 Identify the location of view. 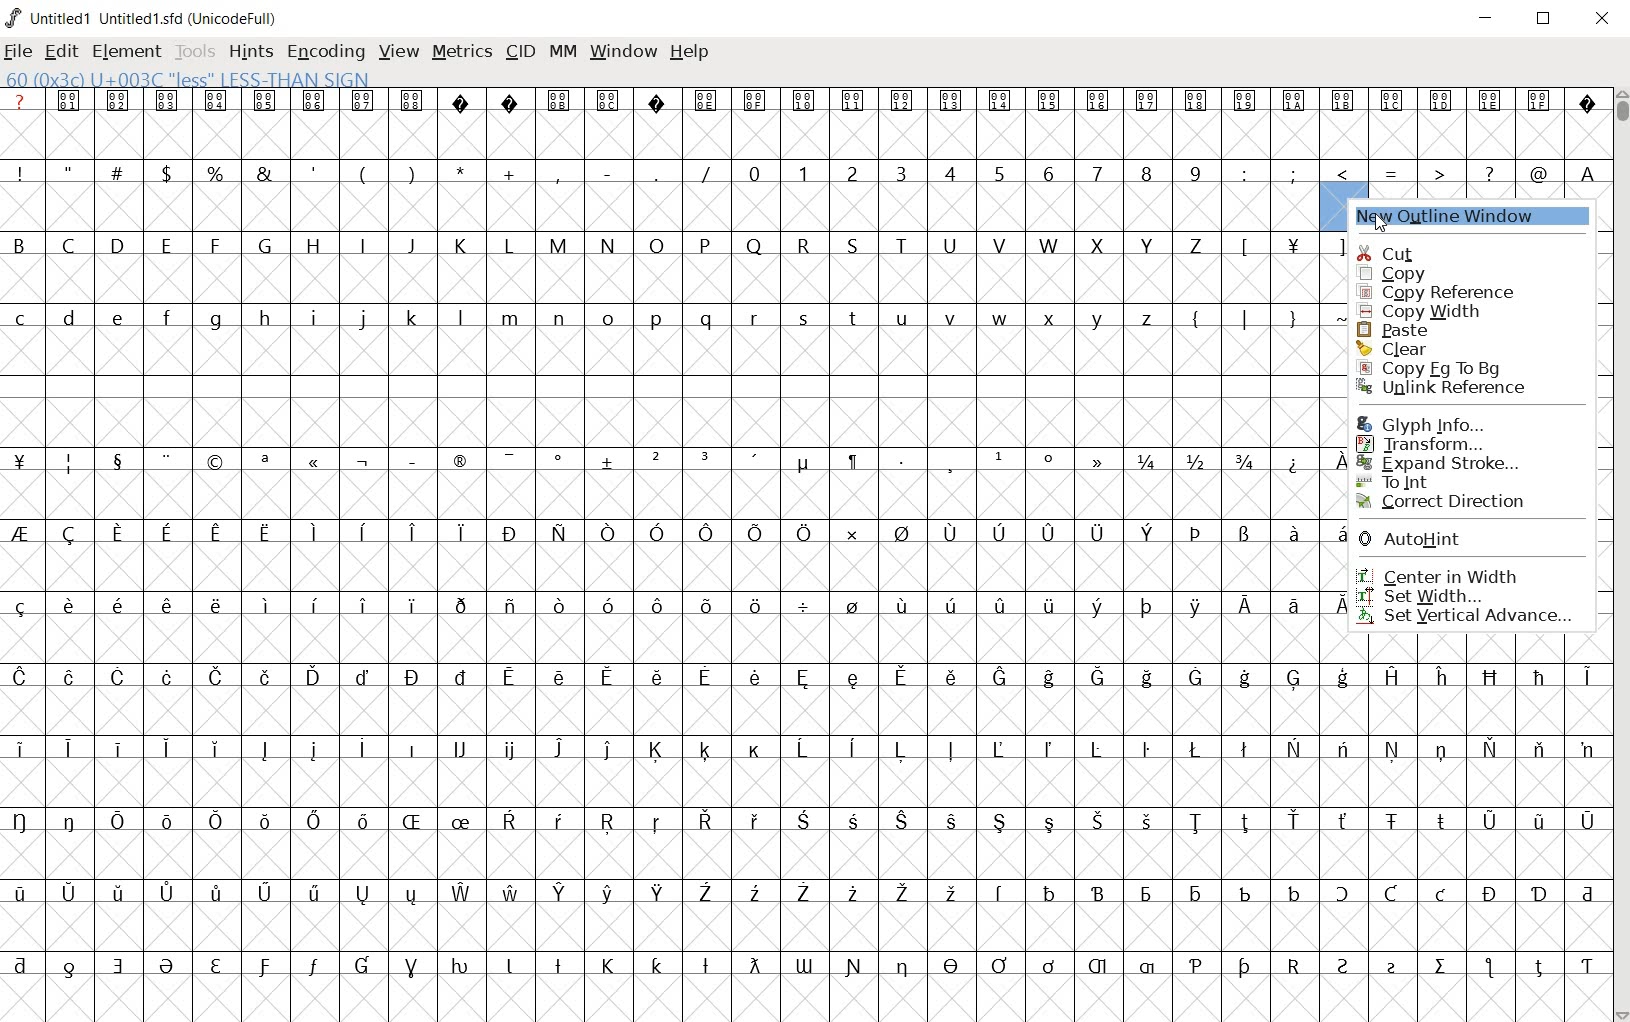
(399, 52).